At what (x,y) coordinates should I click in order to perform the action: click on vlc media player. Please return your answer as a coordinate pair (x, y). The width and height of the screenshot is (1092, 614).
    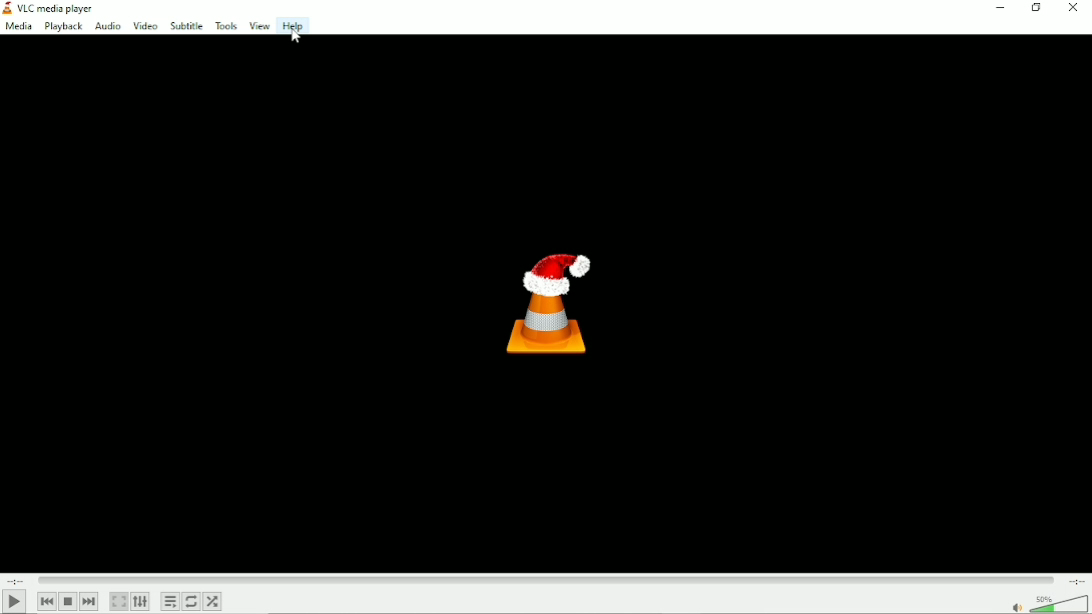
    Looking at the image, I should click on (56, 9).